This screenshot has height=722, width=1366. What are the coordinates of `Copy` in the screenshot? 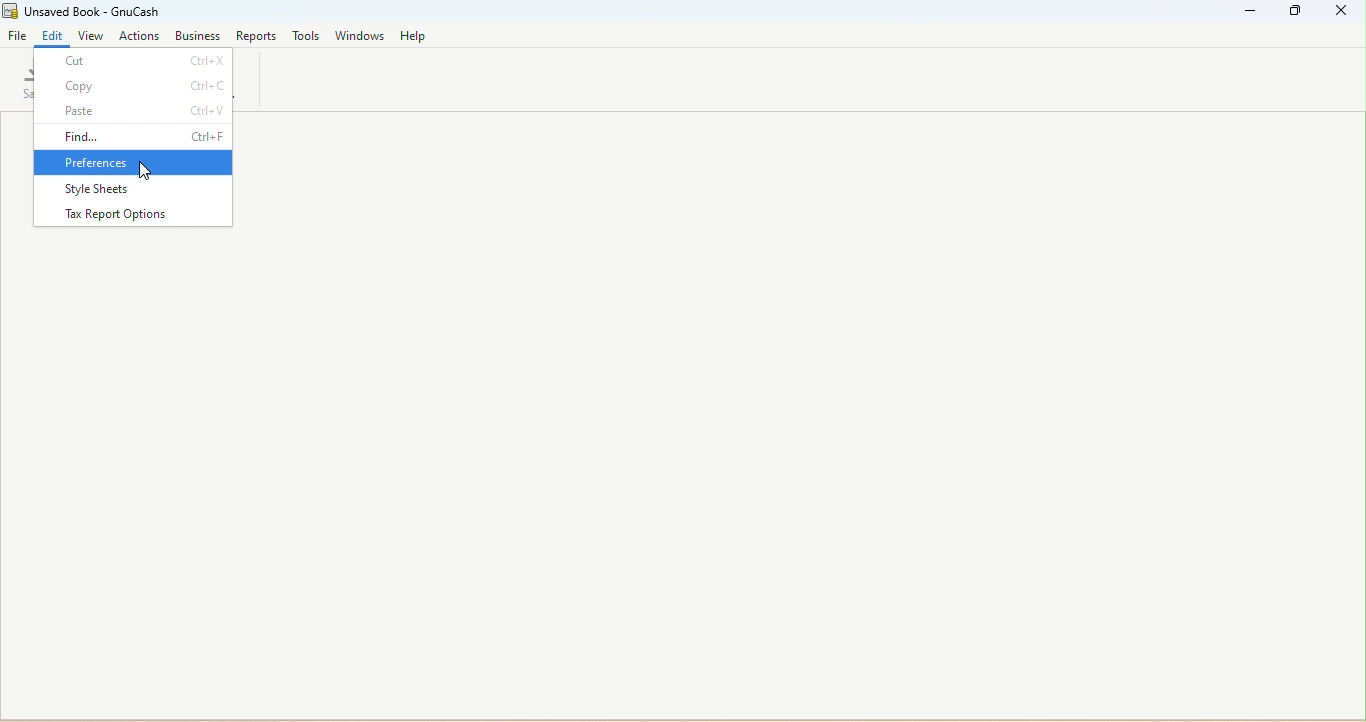 It's located at (133, 86).